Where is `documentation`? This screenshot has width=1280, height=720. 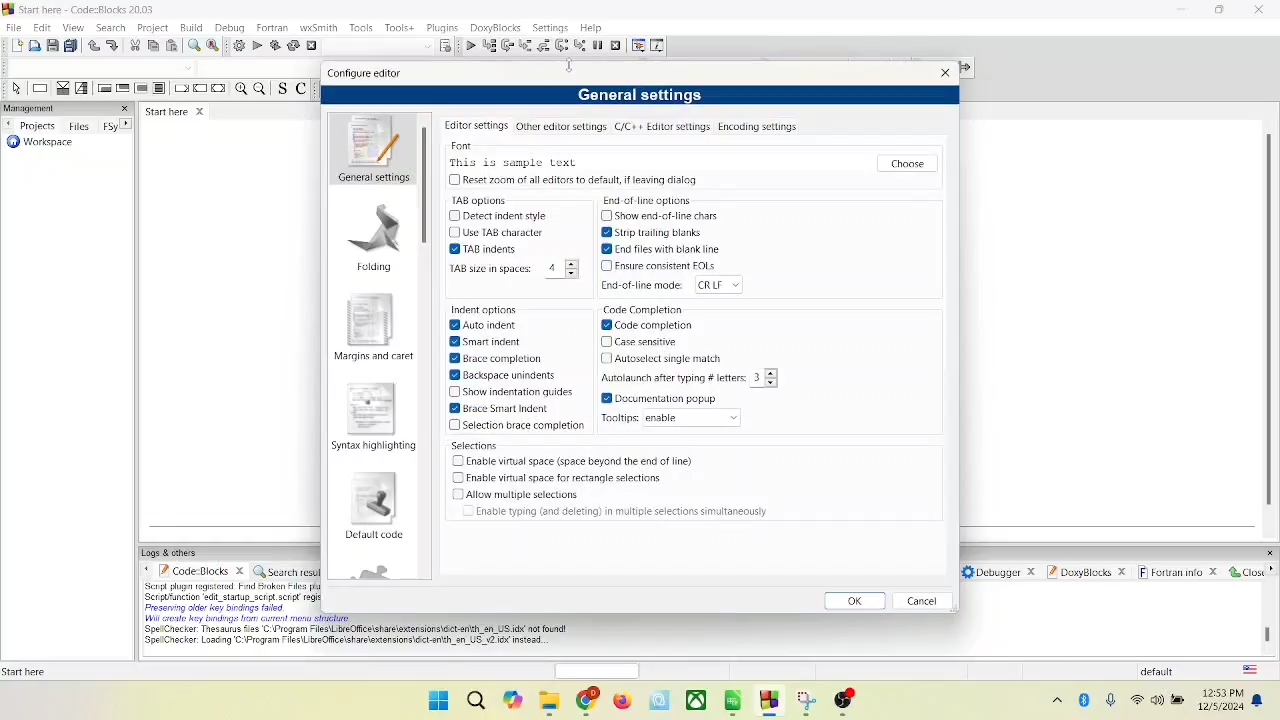 documentation is located at coordinates (658, 400).